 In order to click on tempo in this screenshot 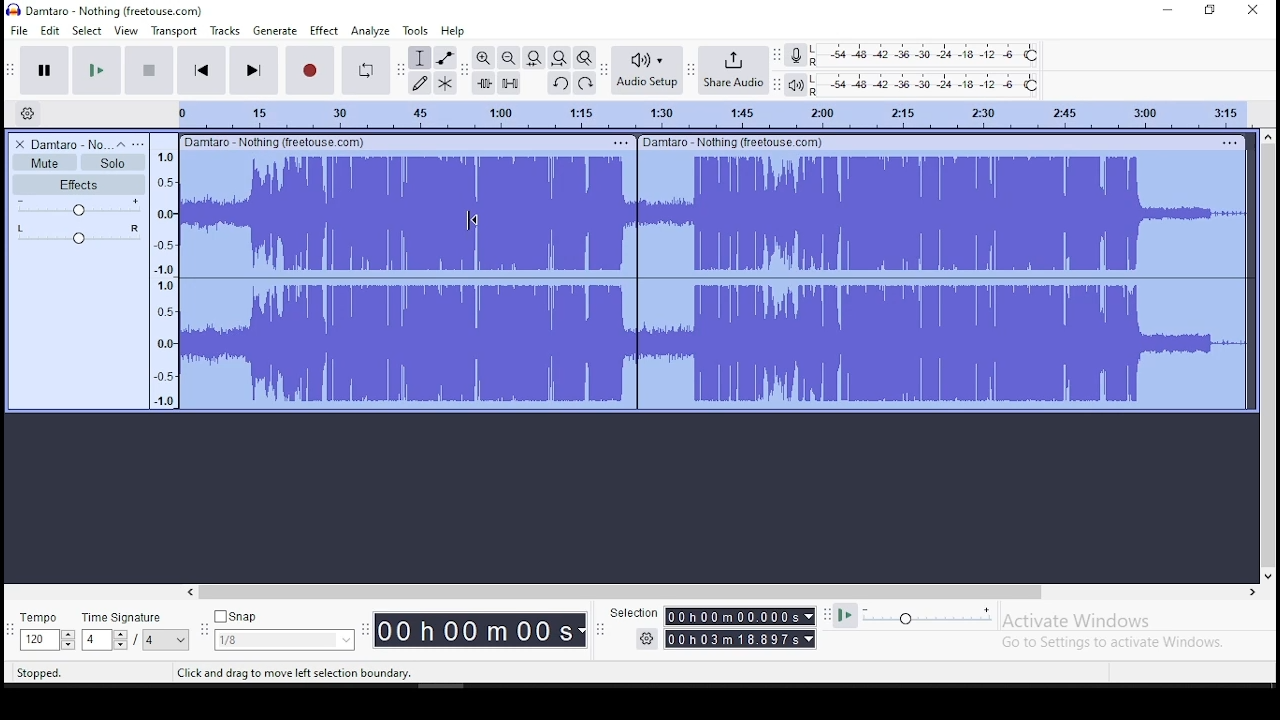, I will do `click(39, 617)`.